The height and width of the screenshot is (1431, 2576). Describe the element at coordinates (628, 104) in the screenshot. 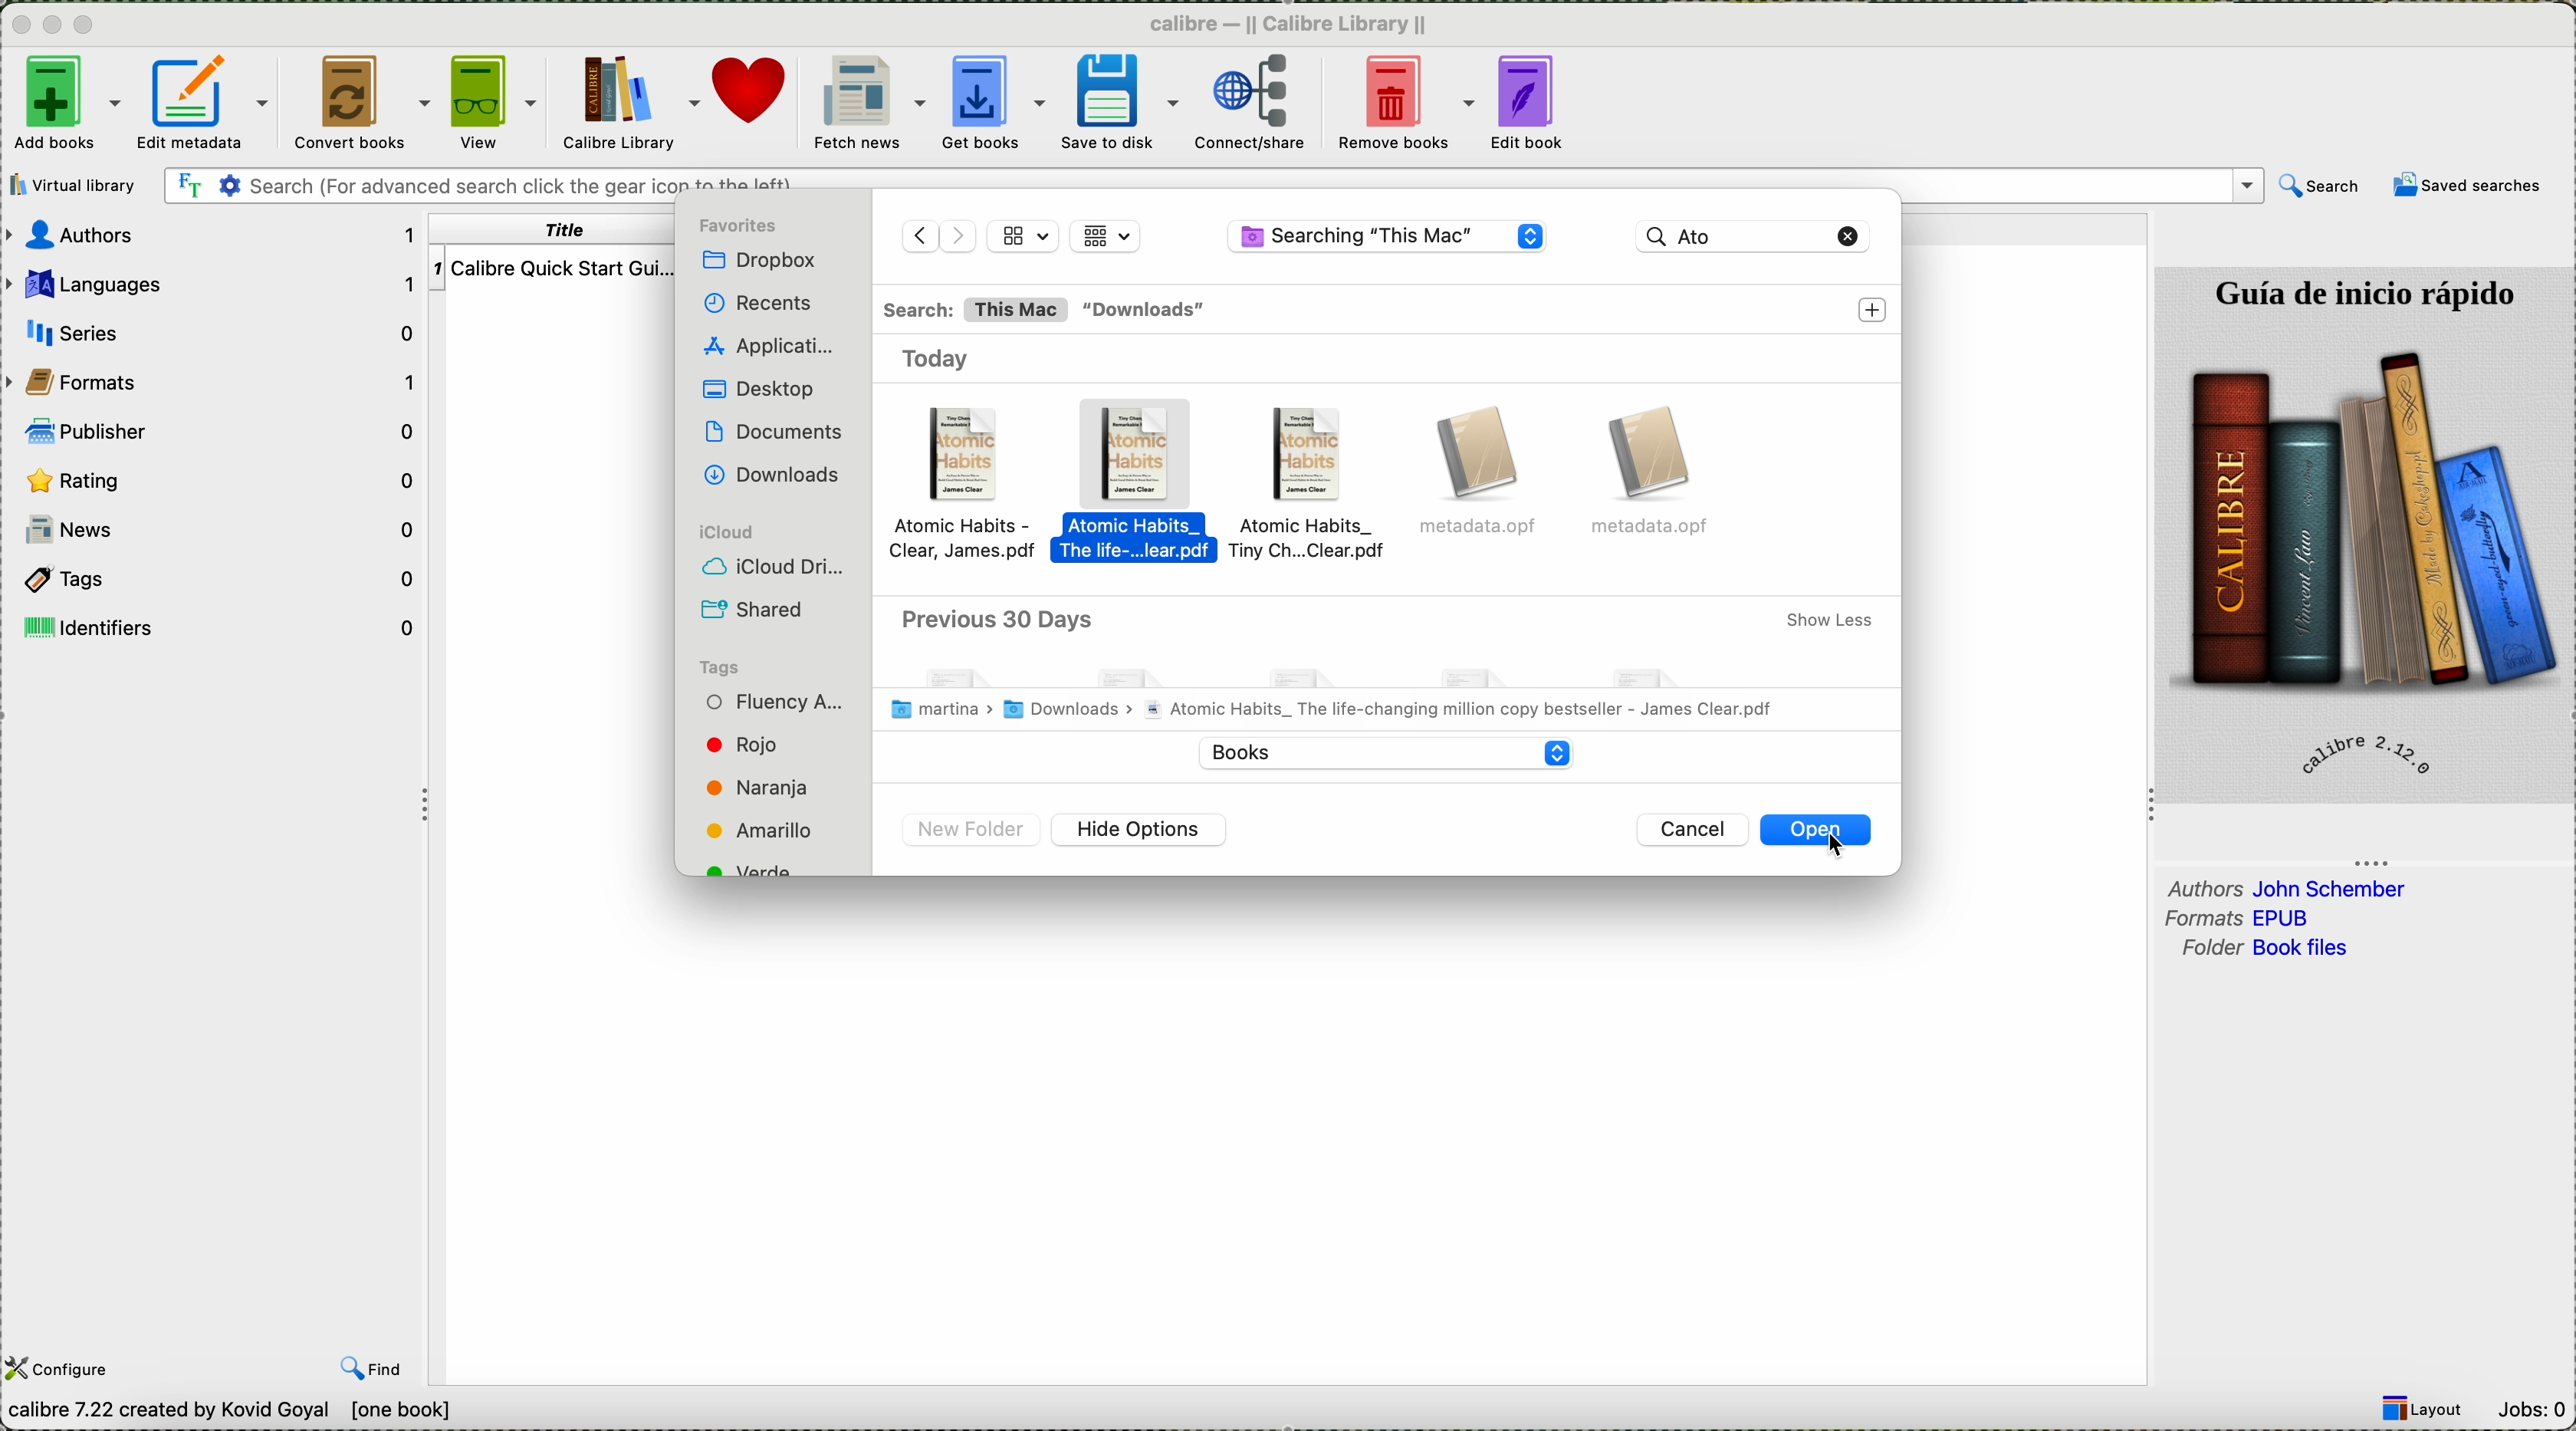

I see `Calibre library` at that location.